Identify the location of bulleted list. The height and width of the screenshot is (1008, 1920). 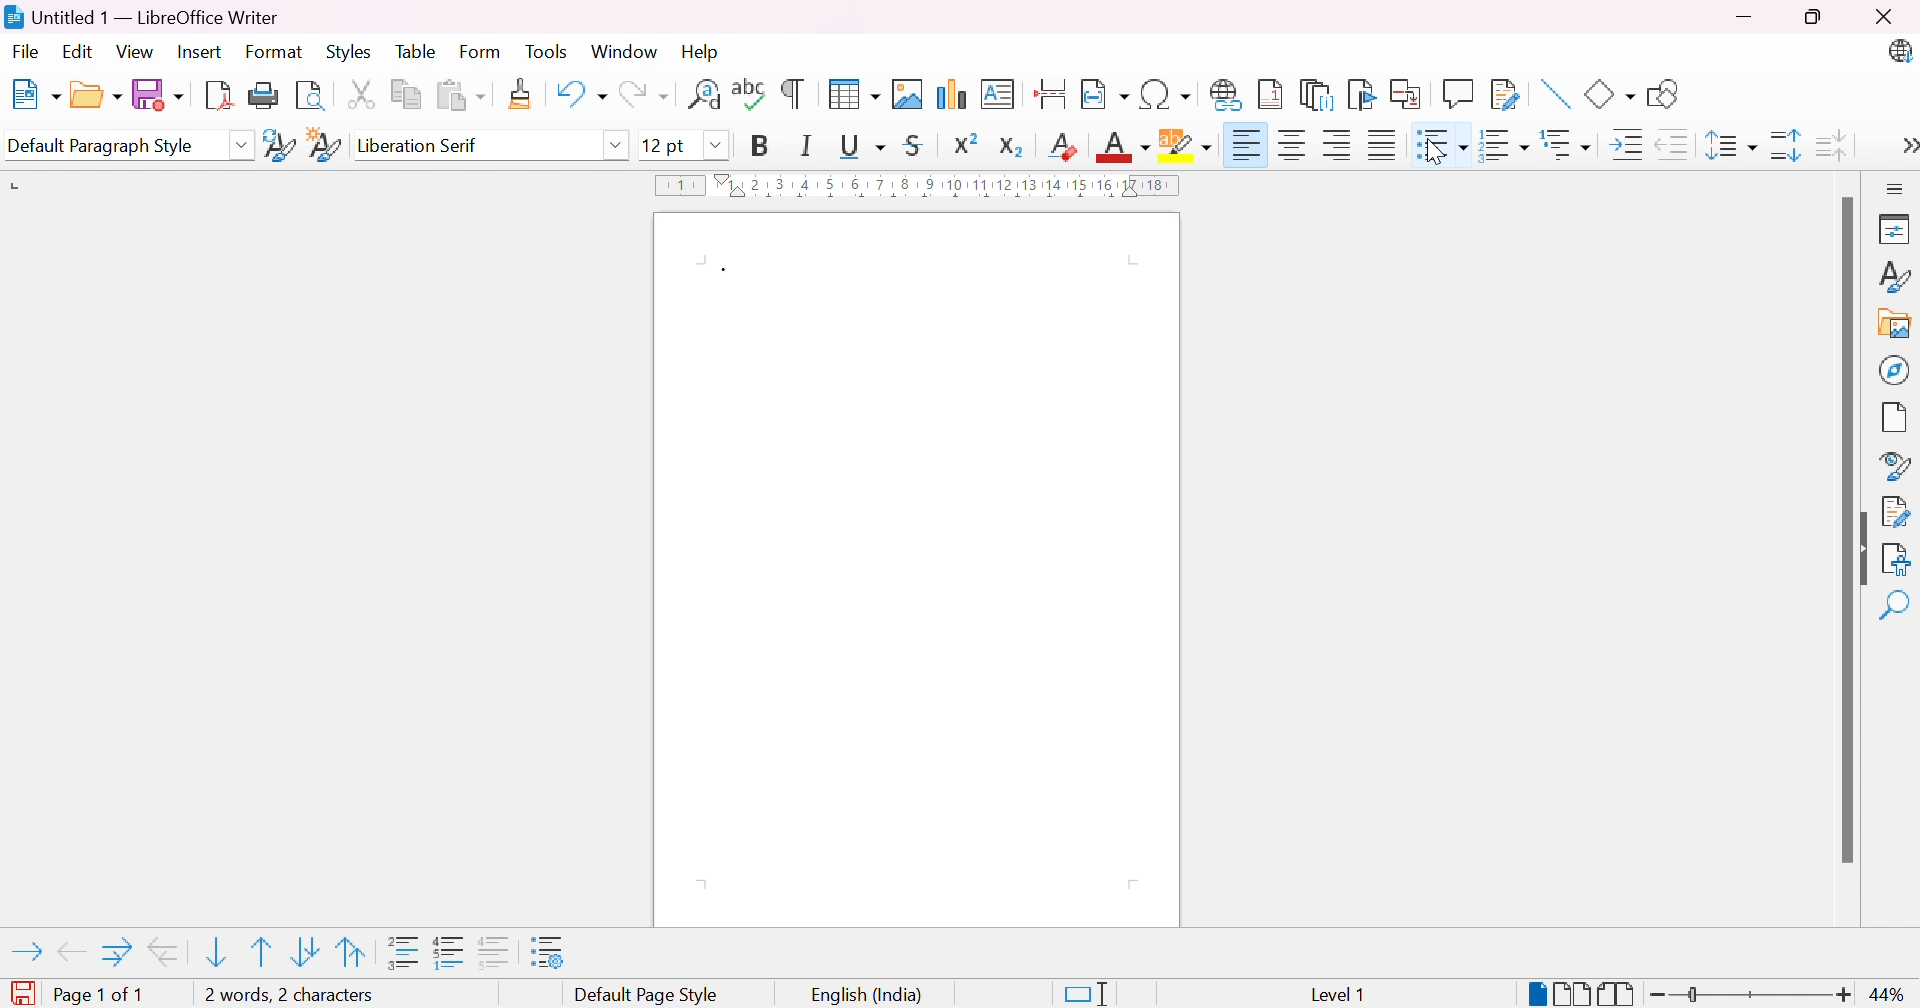
(1441, 147).